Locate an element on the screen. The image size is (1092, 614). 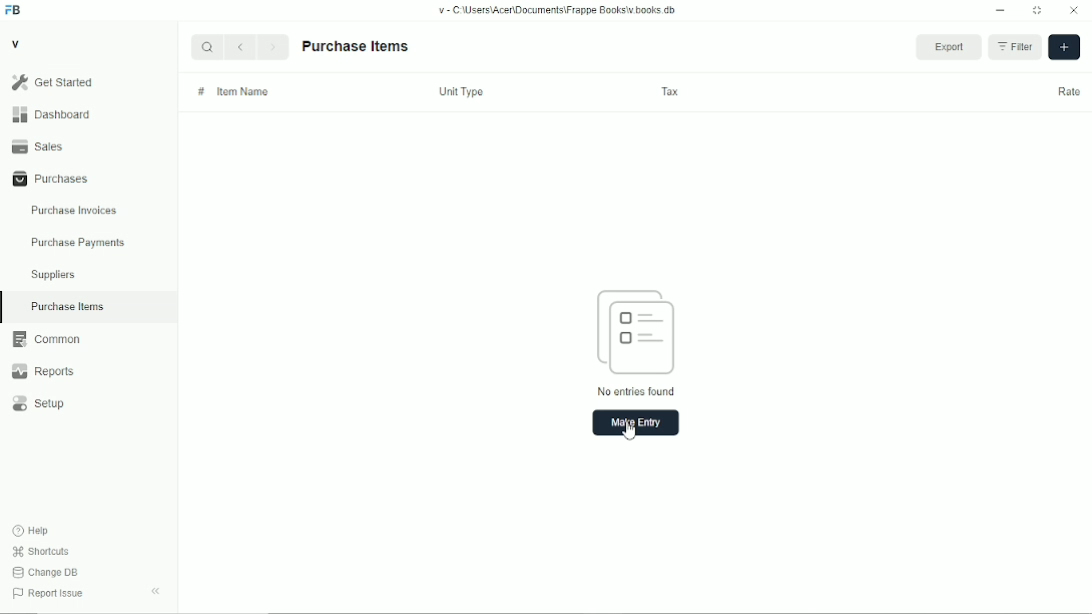
Back is located at coordinates (239, 46).